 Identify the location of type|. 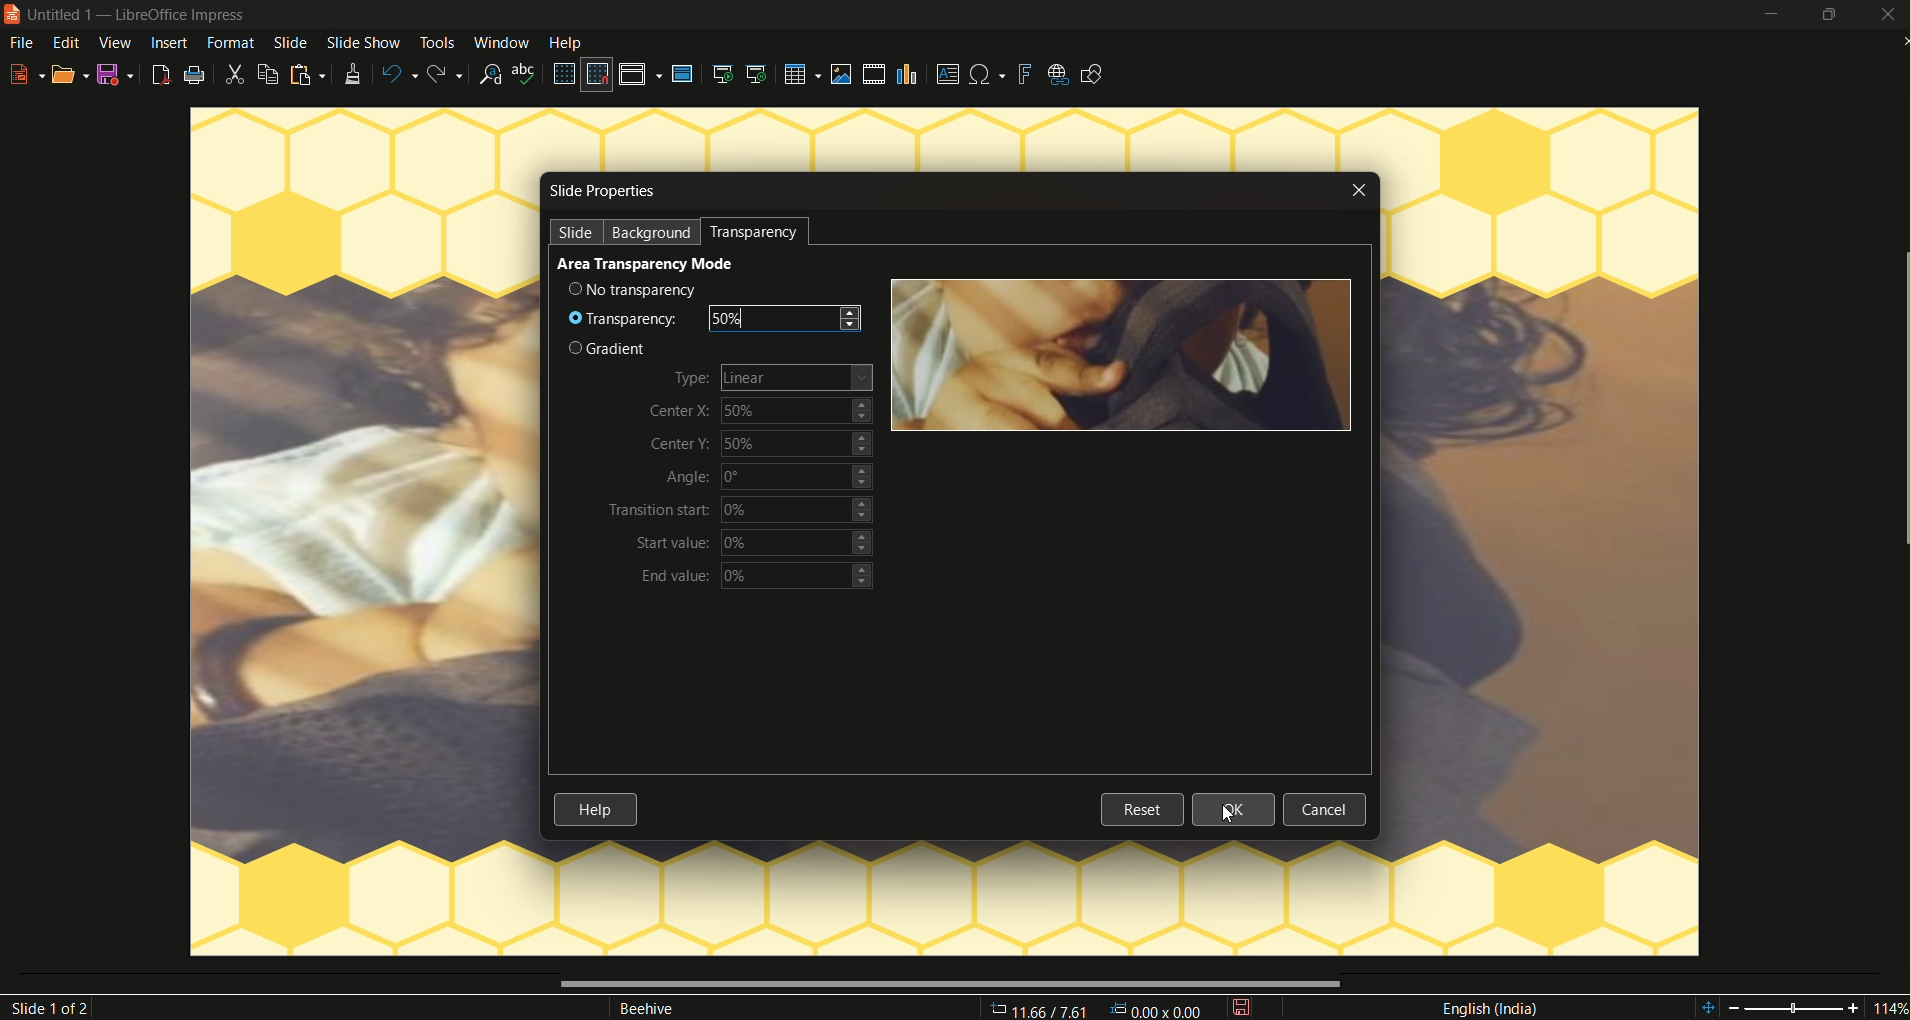
(693, 377).